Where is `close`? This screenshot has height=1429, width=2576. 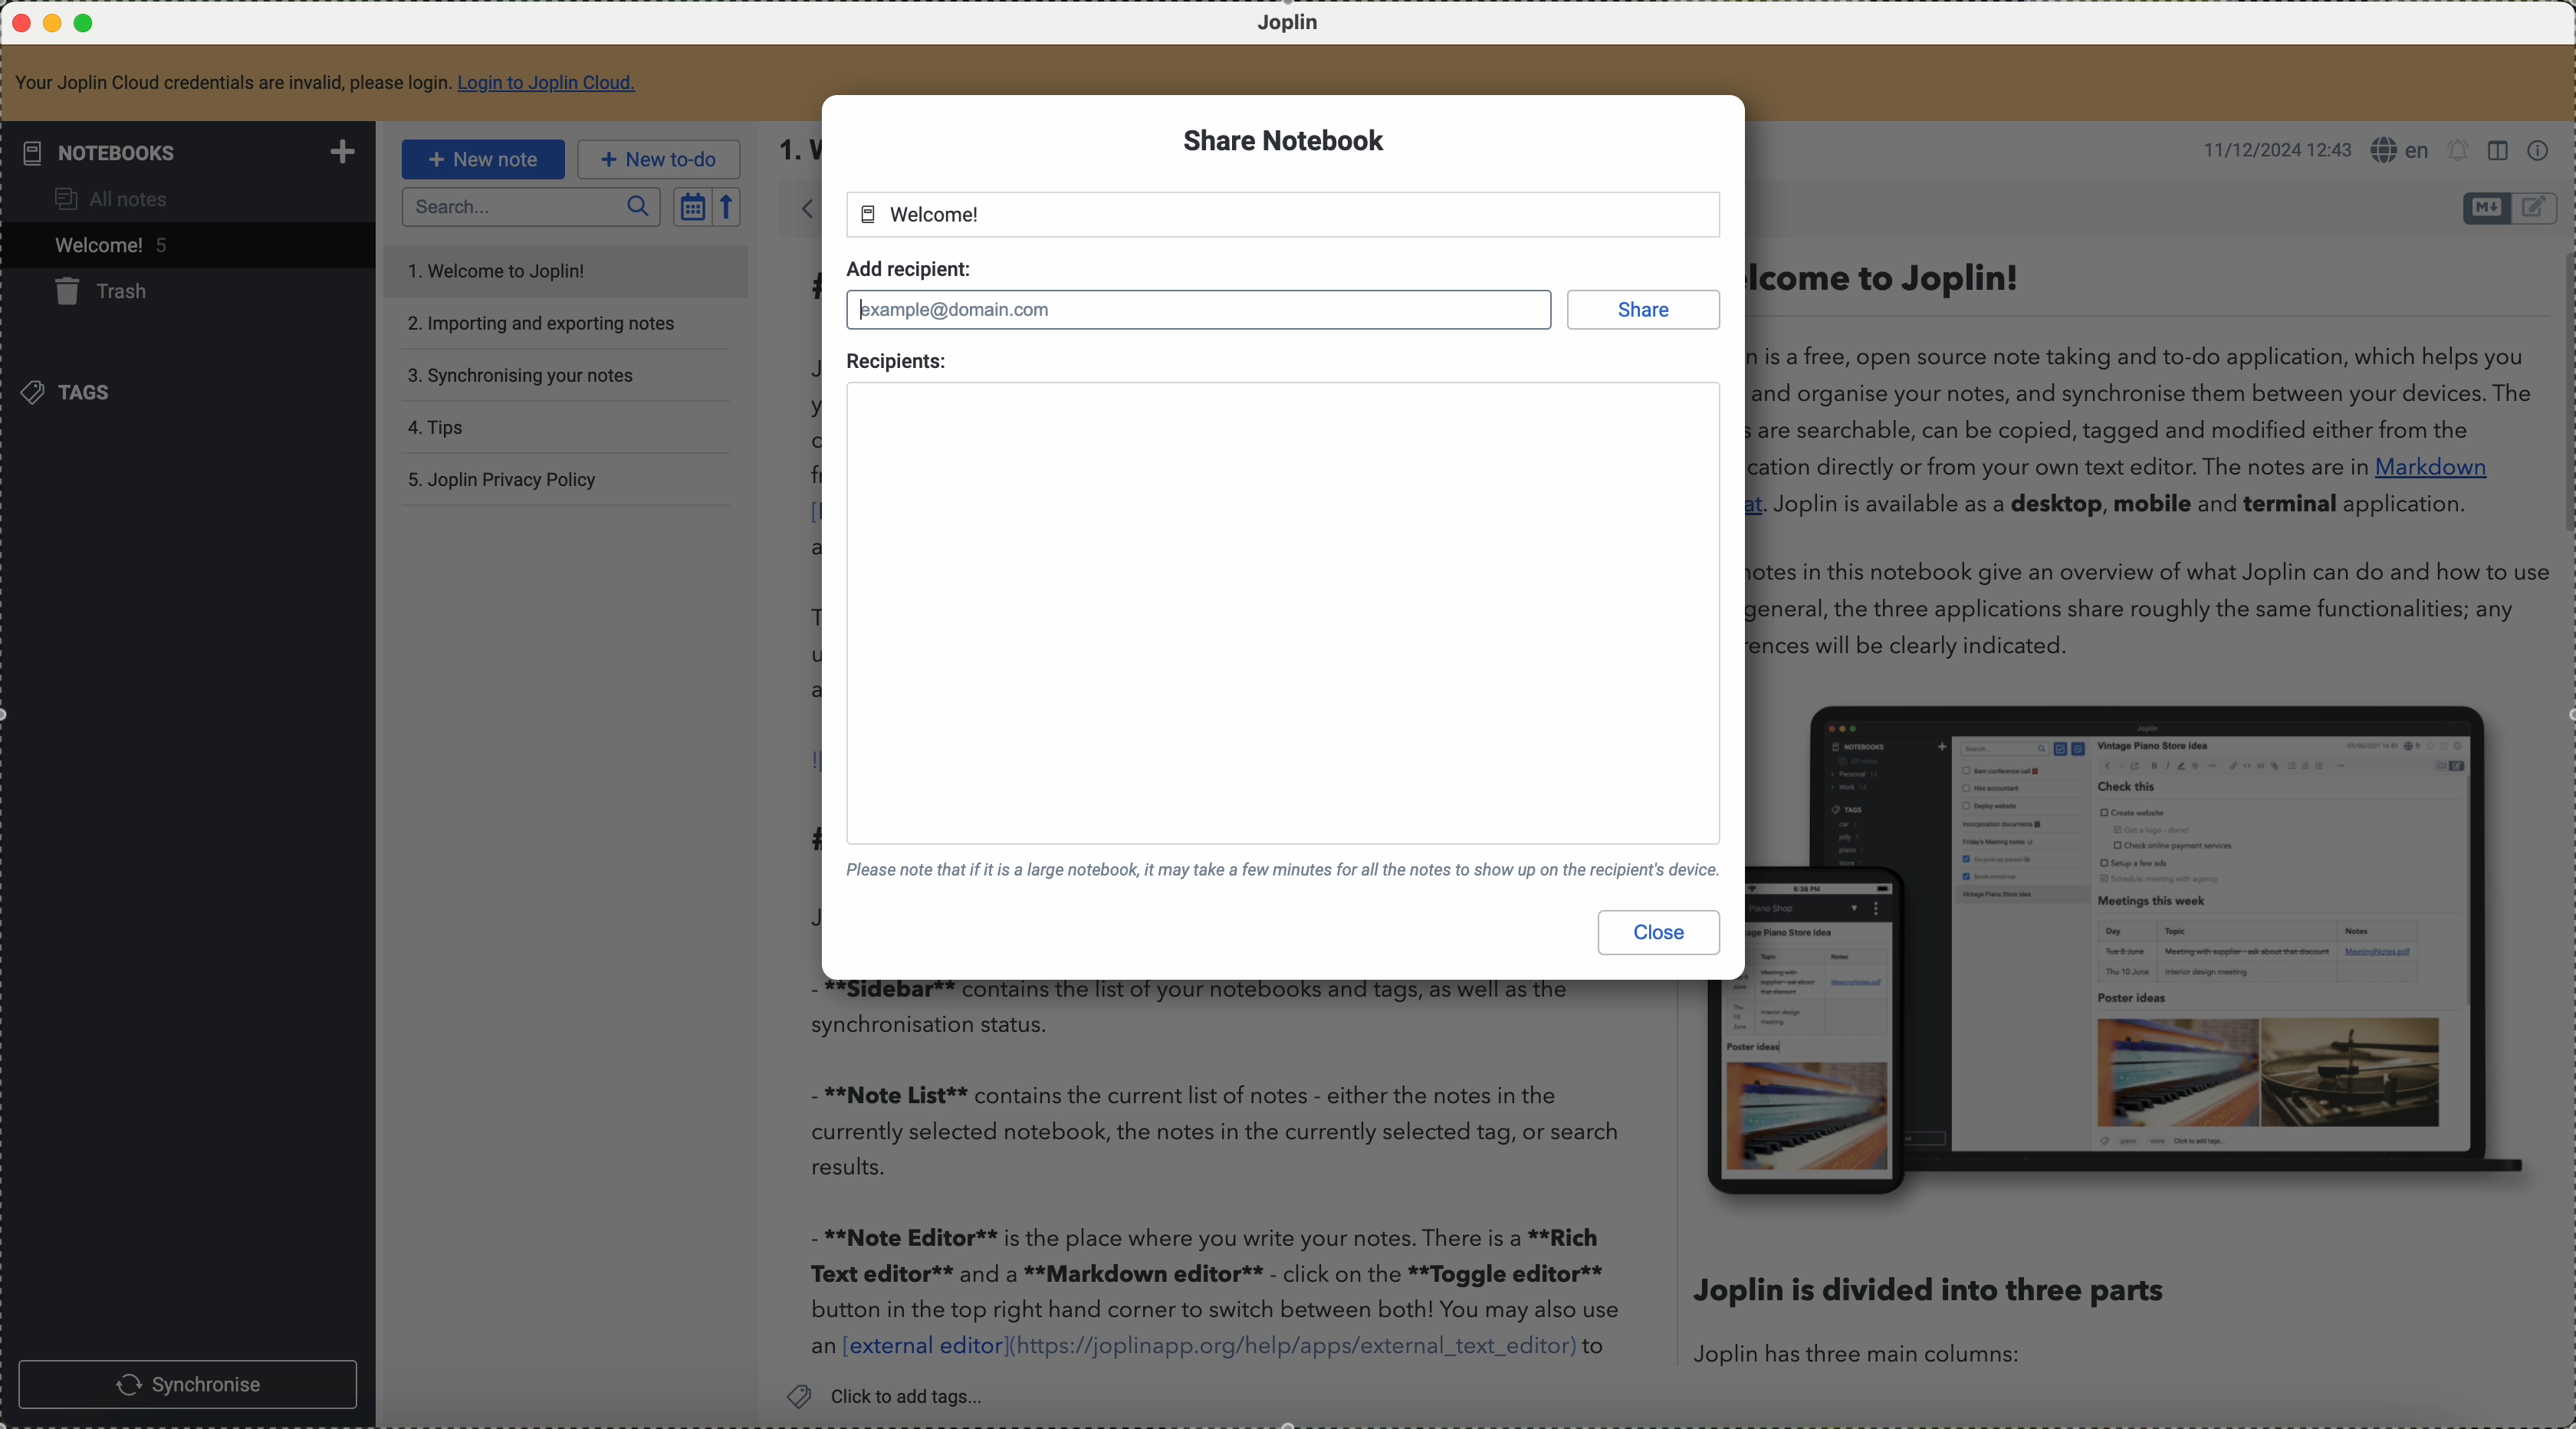 close is located at coordinates (1661, 933).